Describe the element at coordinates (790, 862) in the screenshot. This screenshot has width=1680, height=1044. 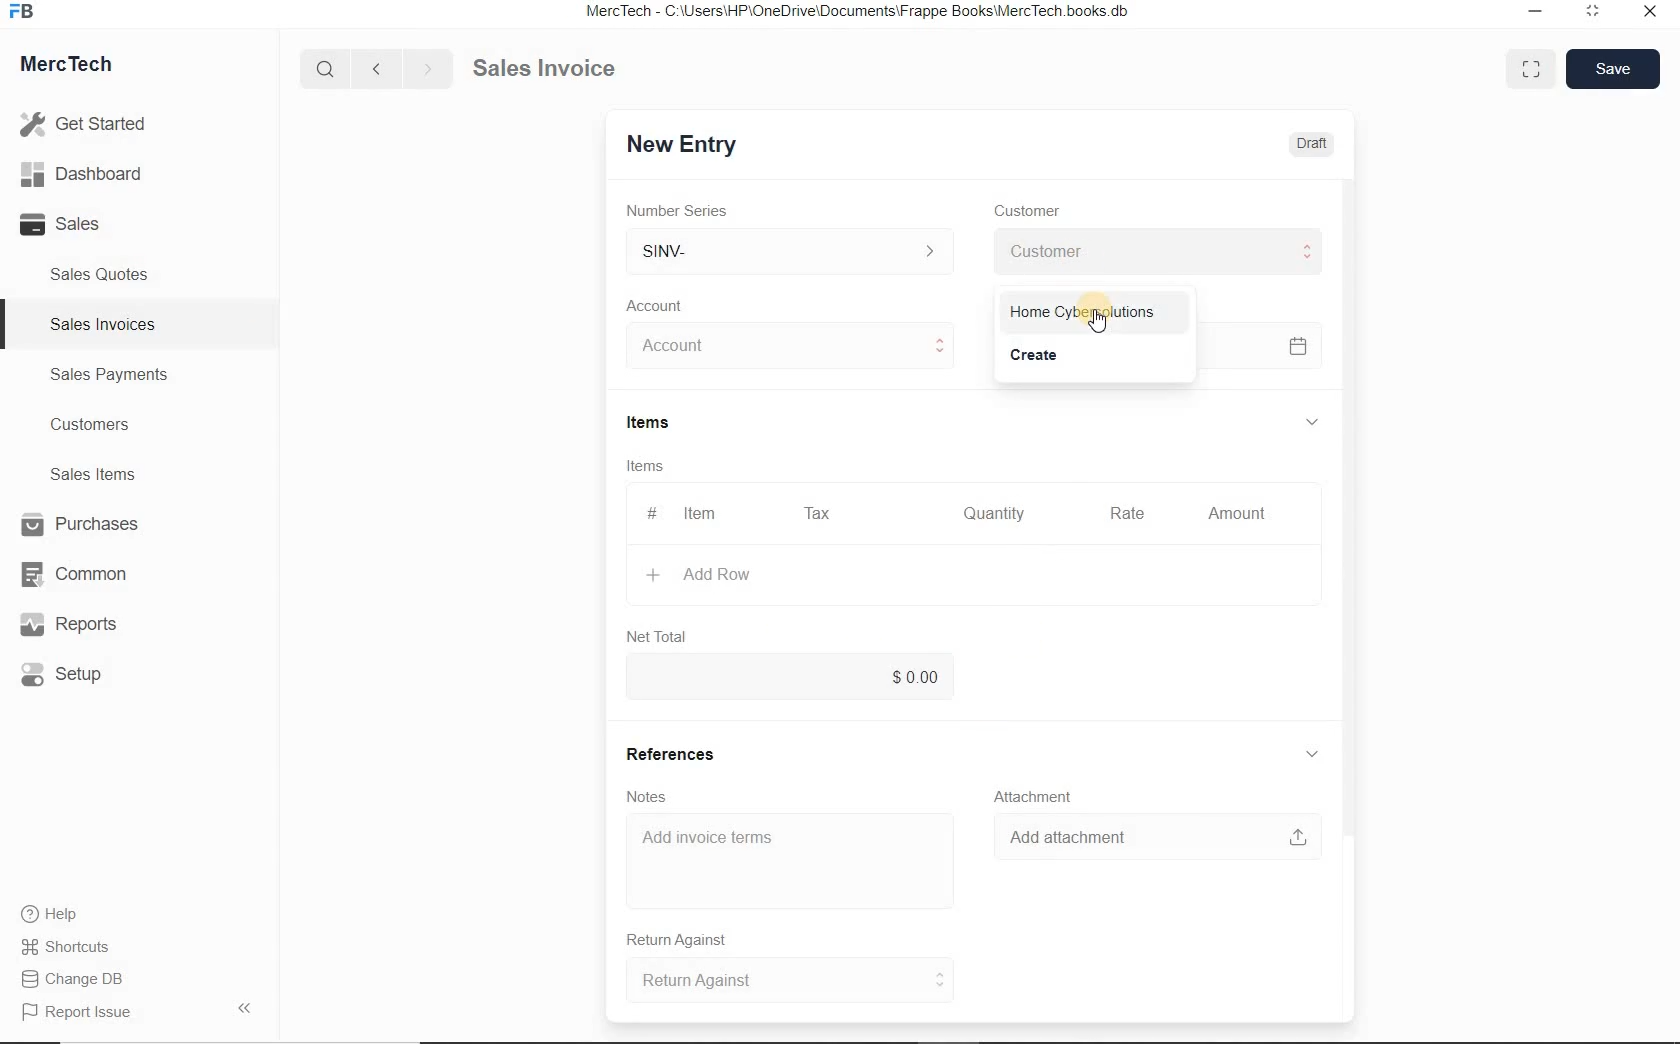
I see `Add invoice terms` at that location.